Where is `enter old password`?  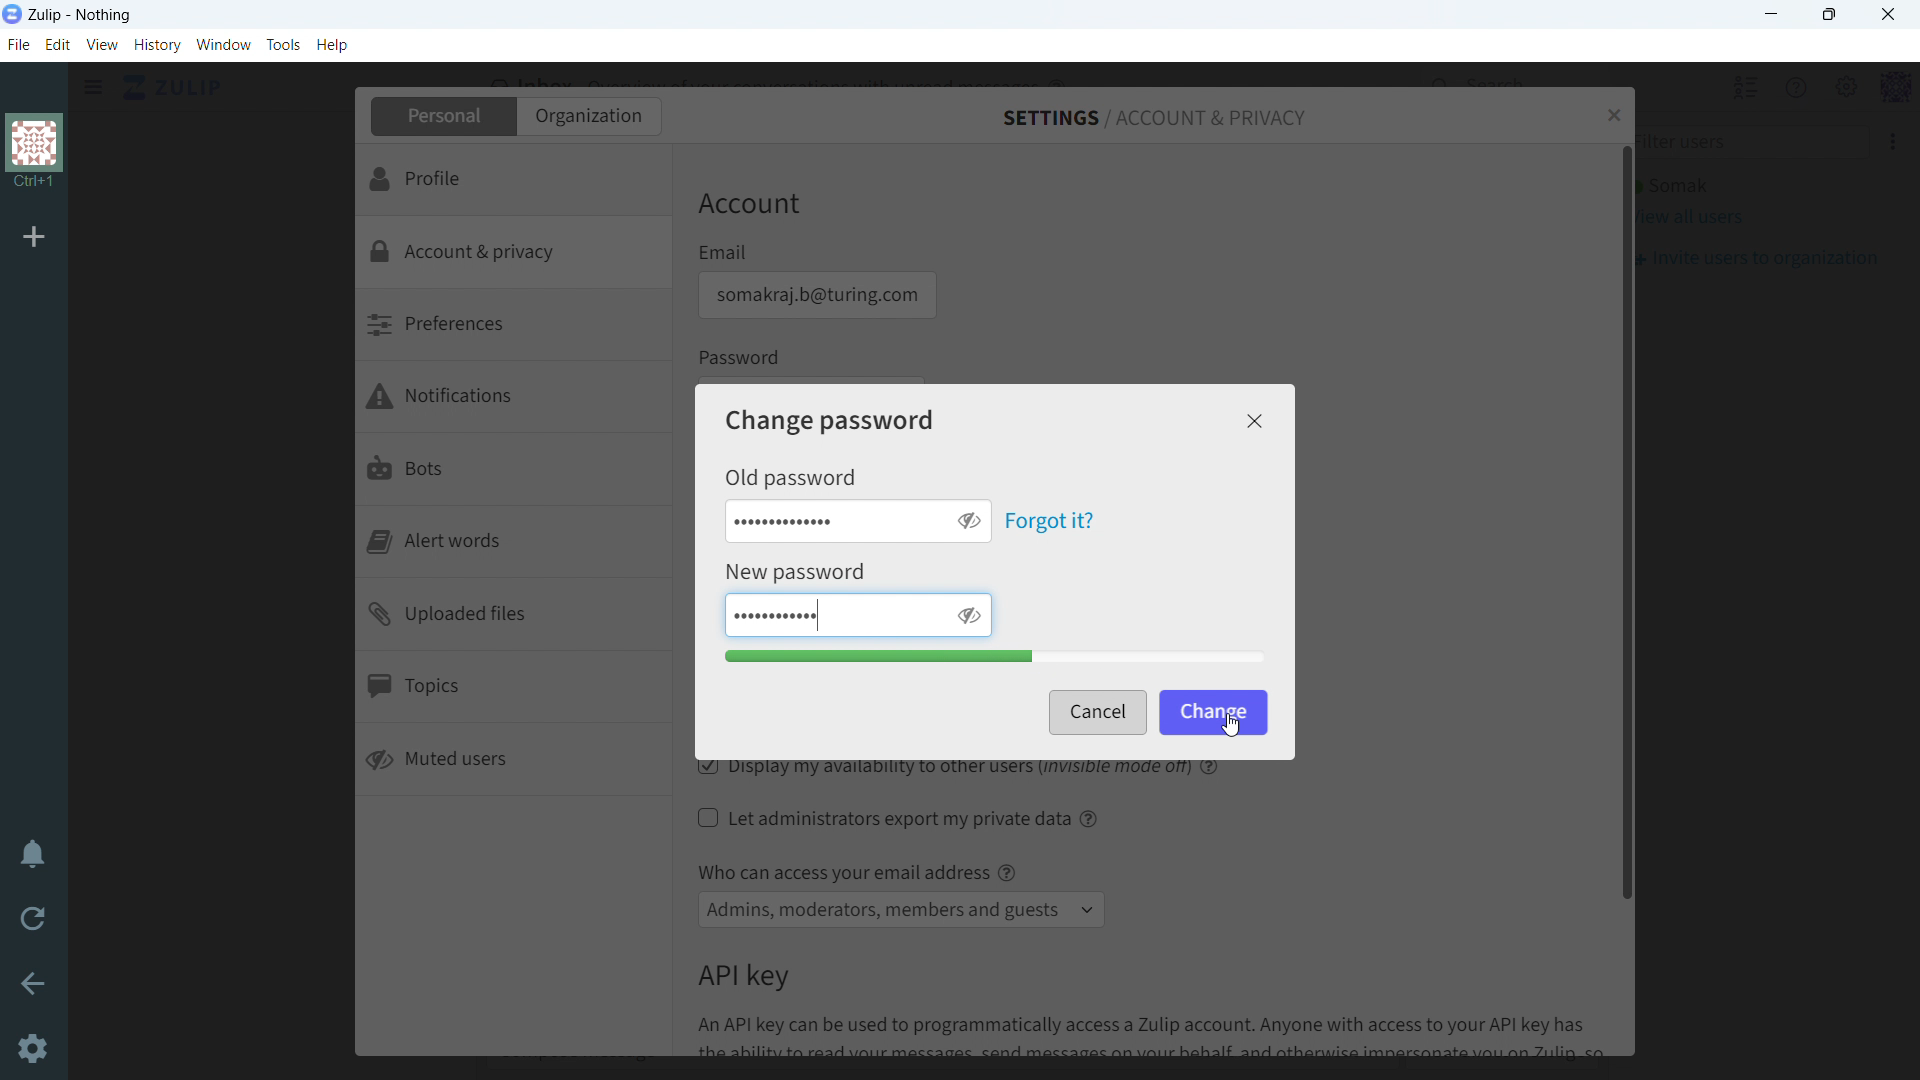
enter old password is located at coordinates (832, 520).